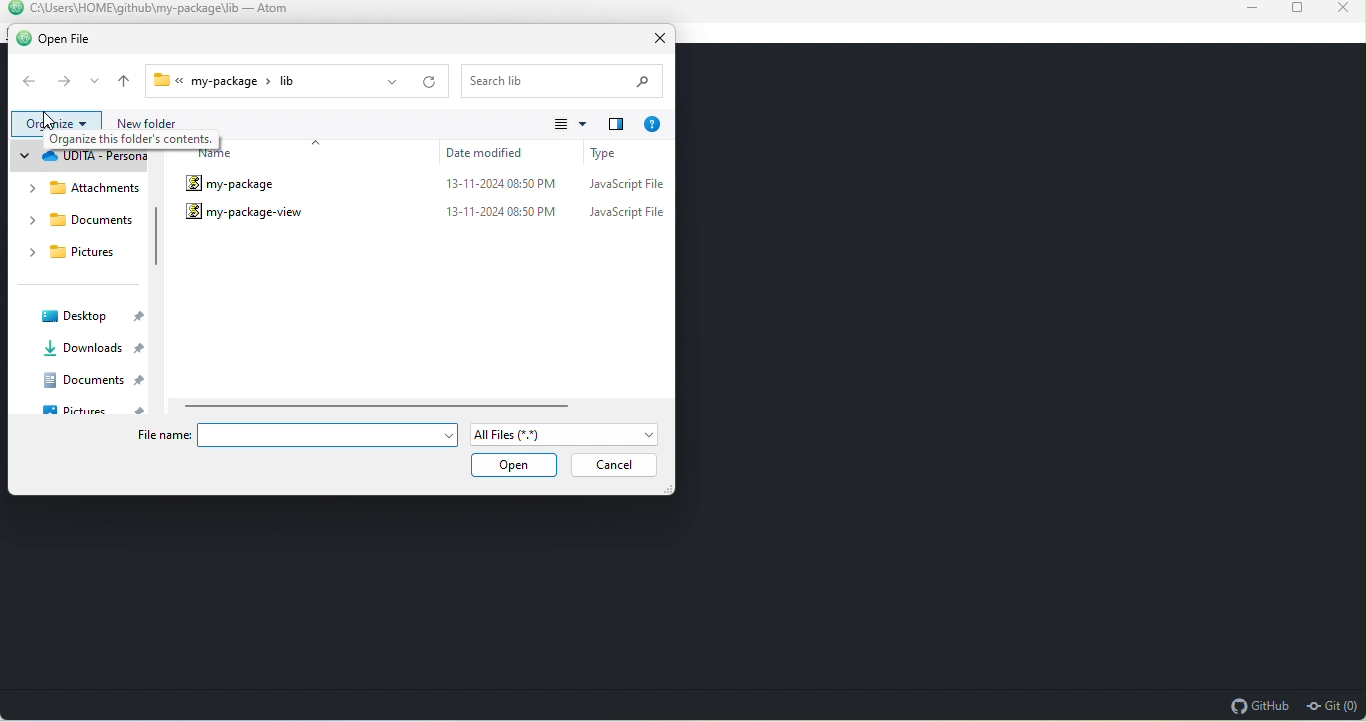  Describe the element at coordinates (496, 155) in the screenshot. I see `date modified` at that location.